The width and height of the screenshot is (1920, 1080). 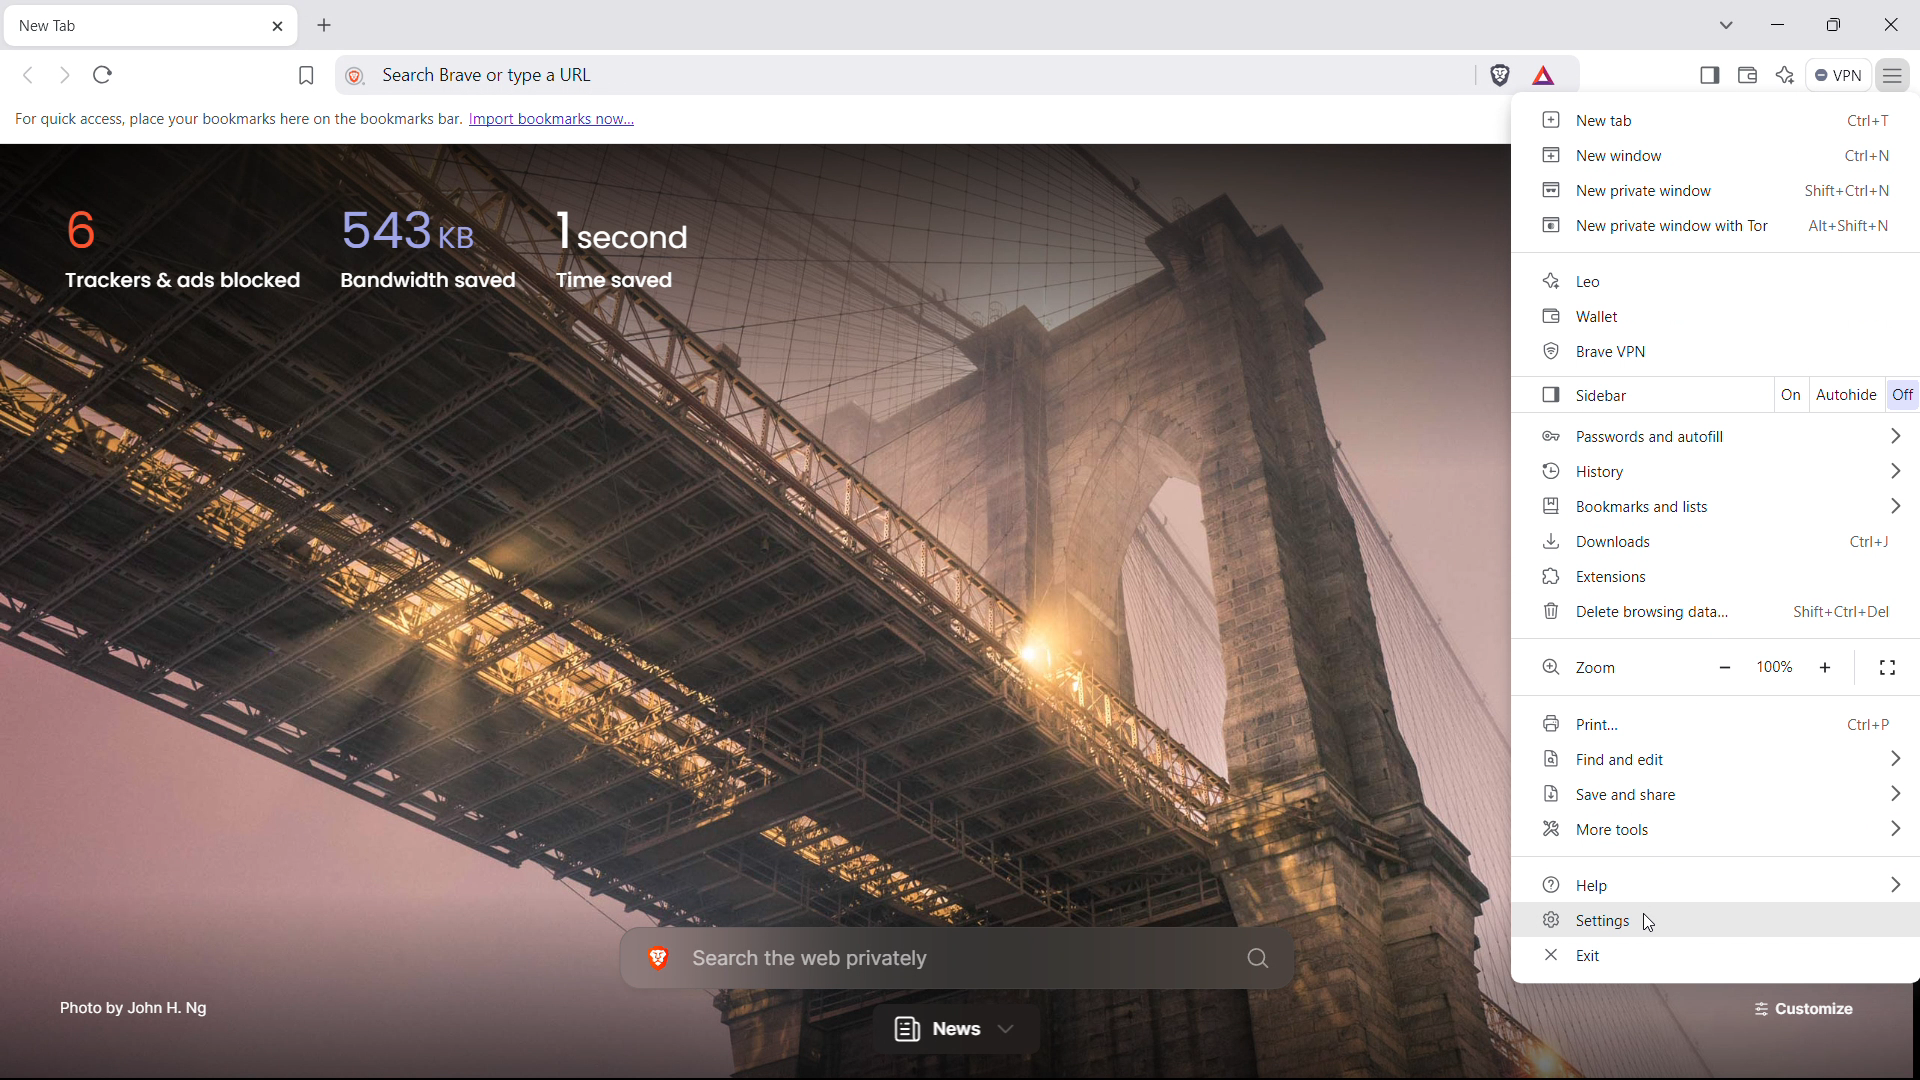 I want to click on open new tab, so click(x=324, y=26).